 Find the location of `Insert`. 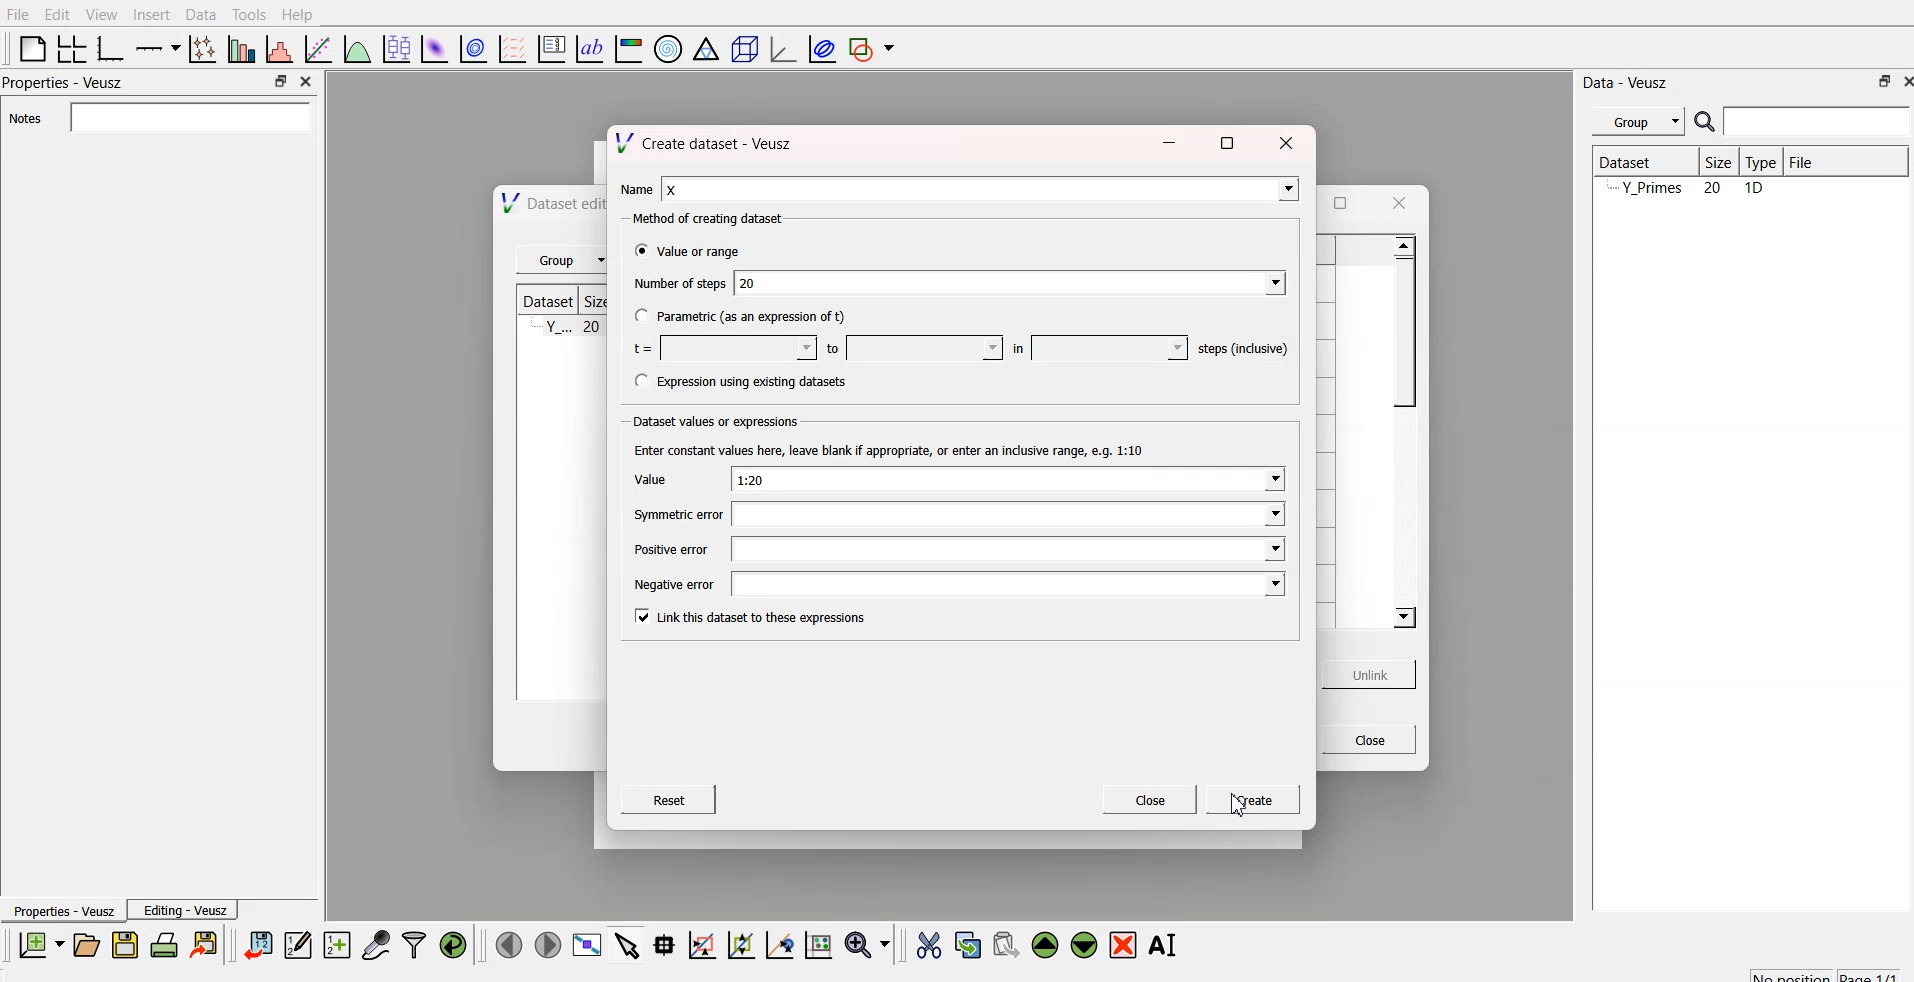

Insert is located at coordinates (151, 14).